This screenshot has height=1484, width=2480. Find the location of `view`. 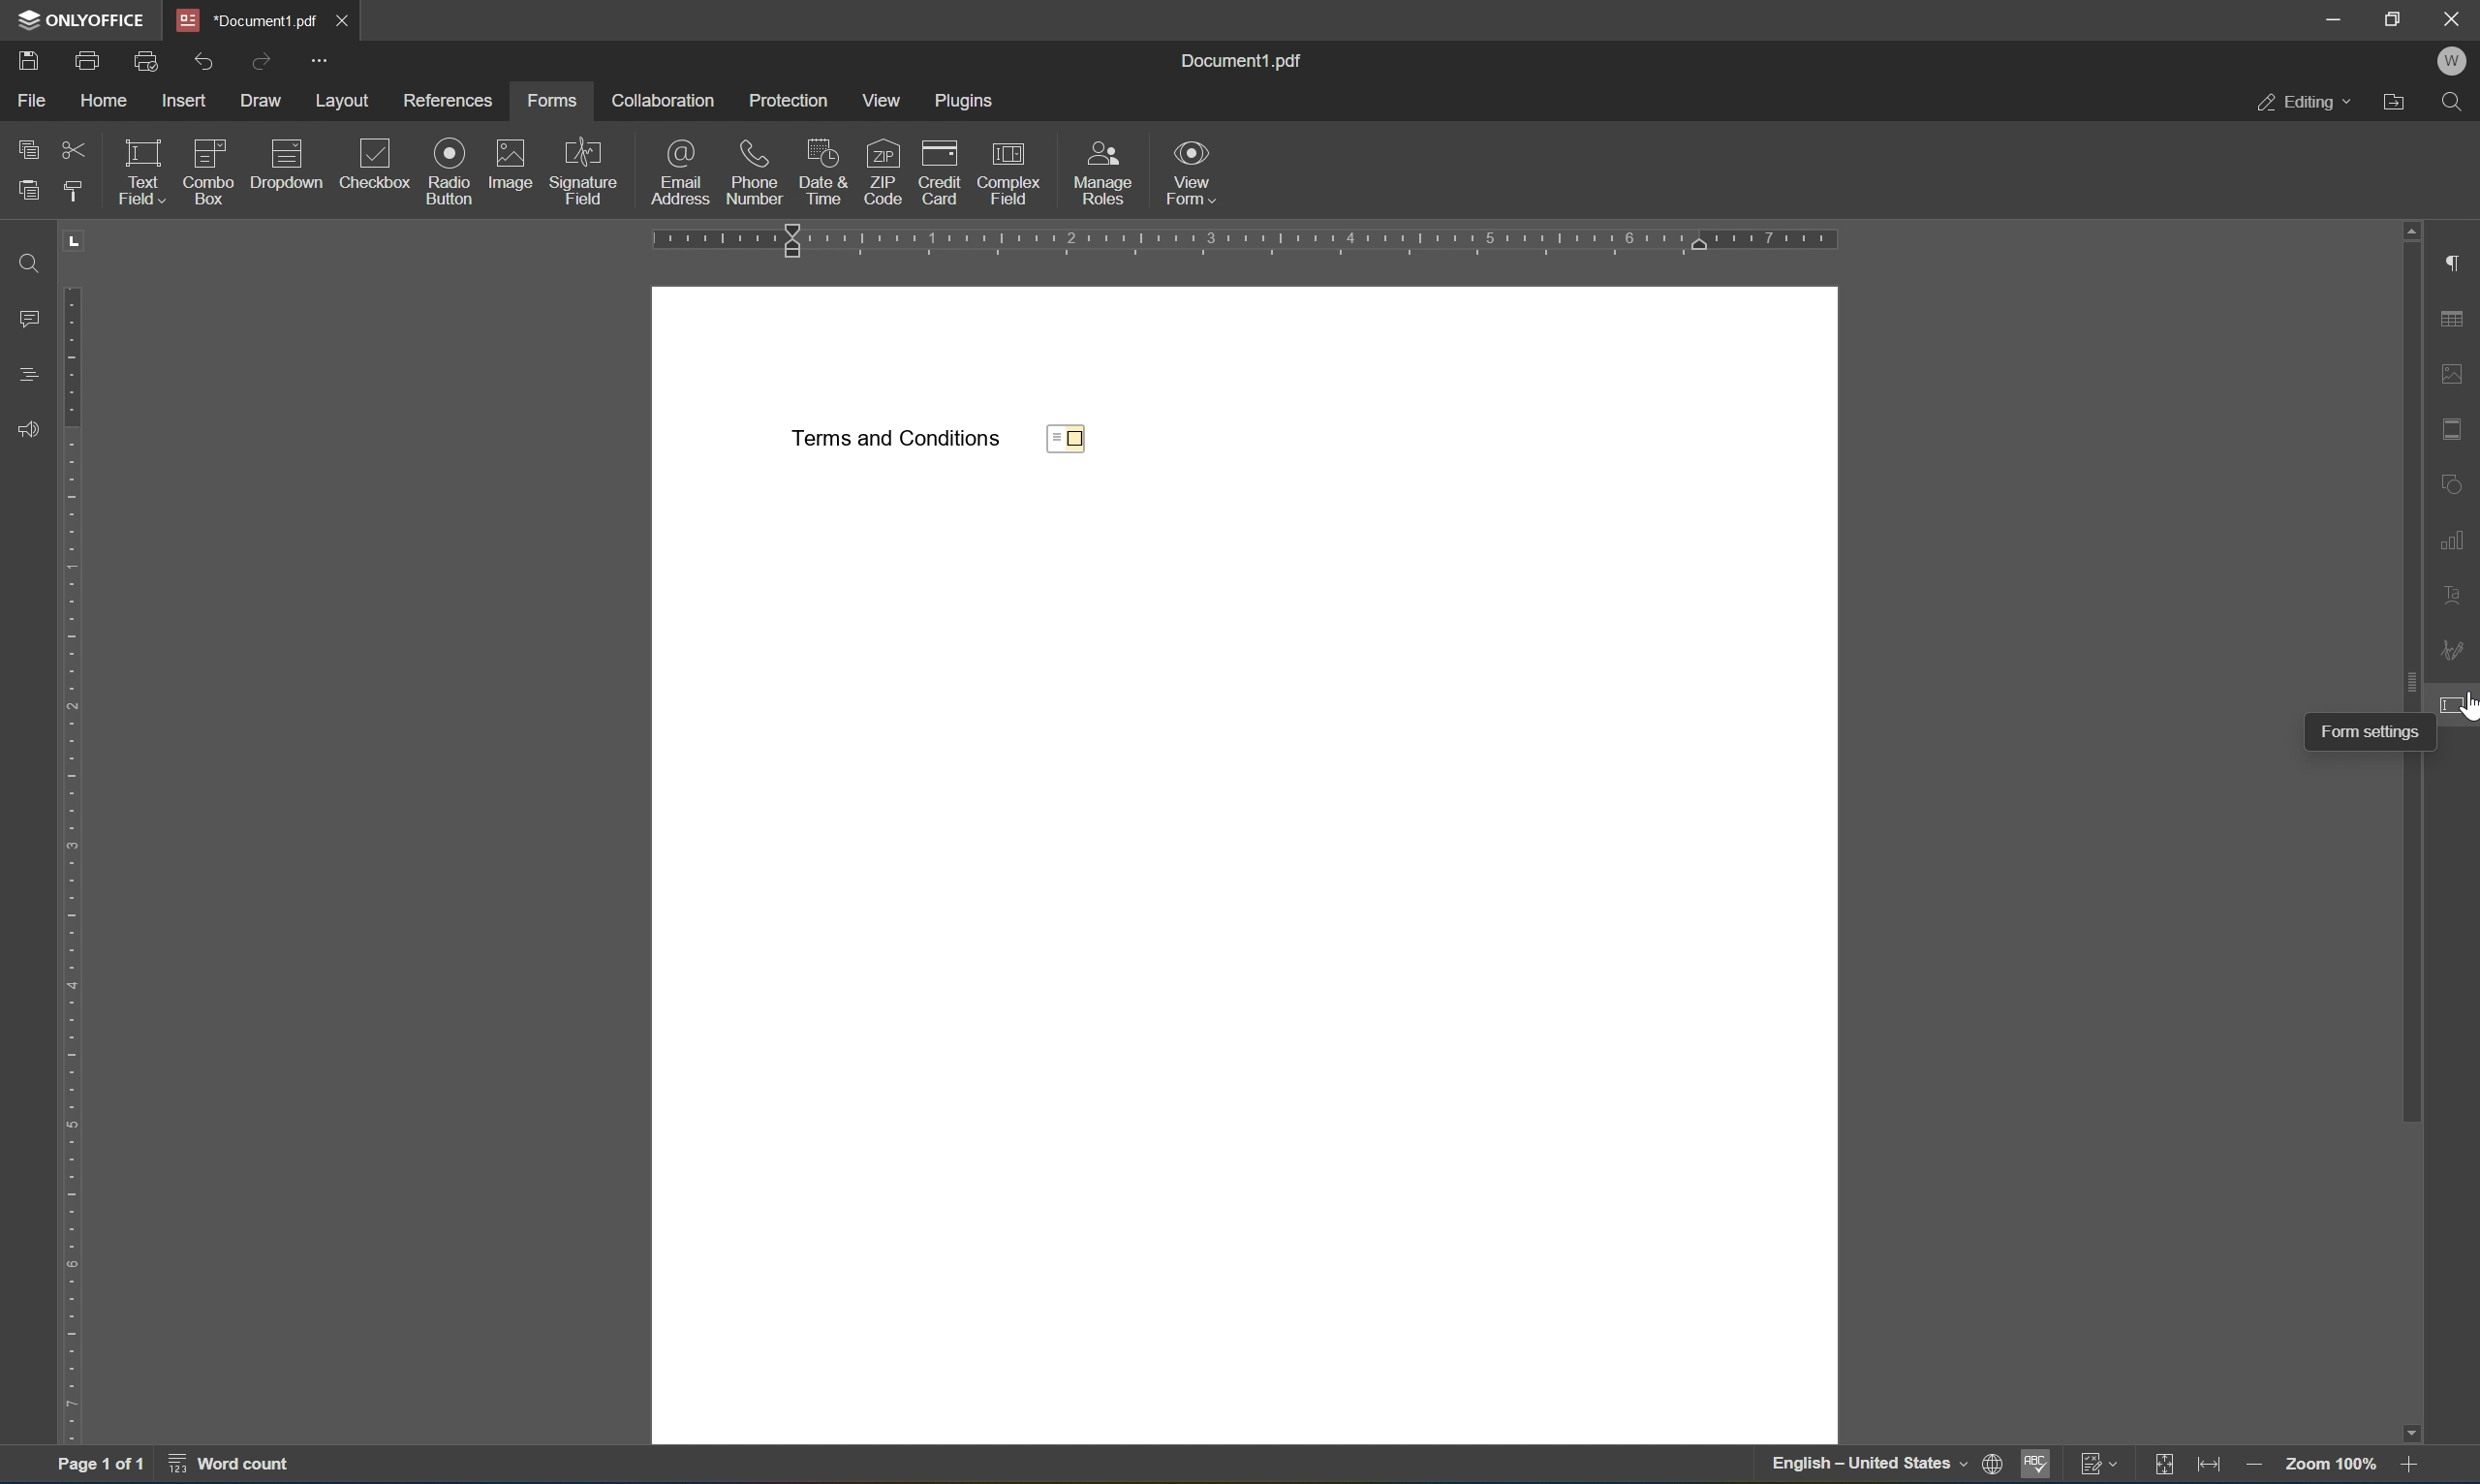

view is located at coordinates (884, 101).